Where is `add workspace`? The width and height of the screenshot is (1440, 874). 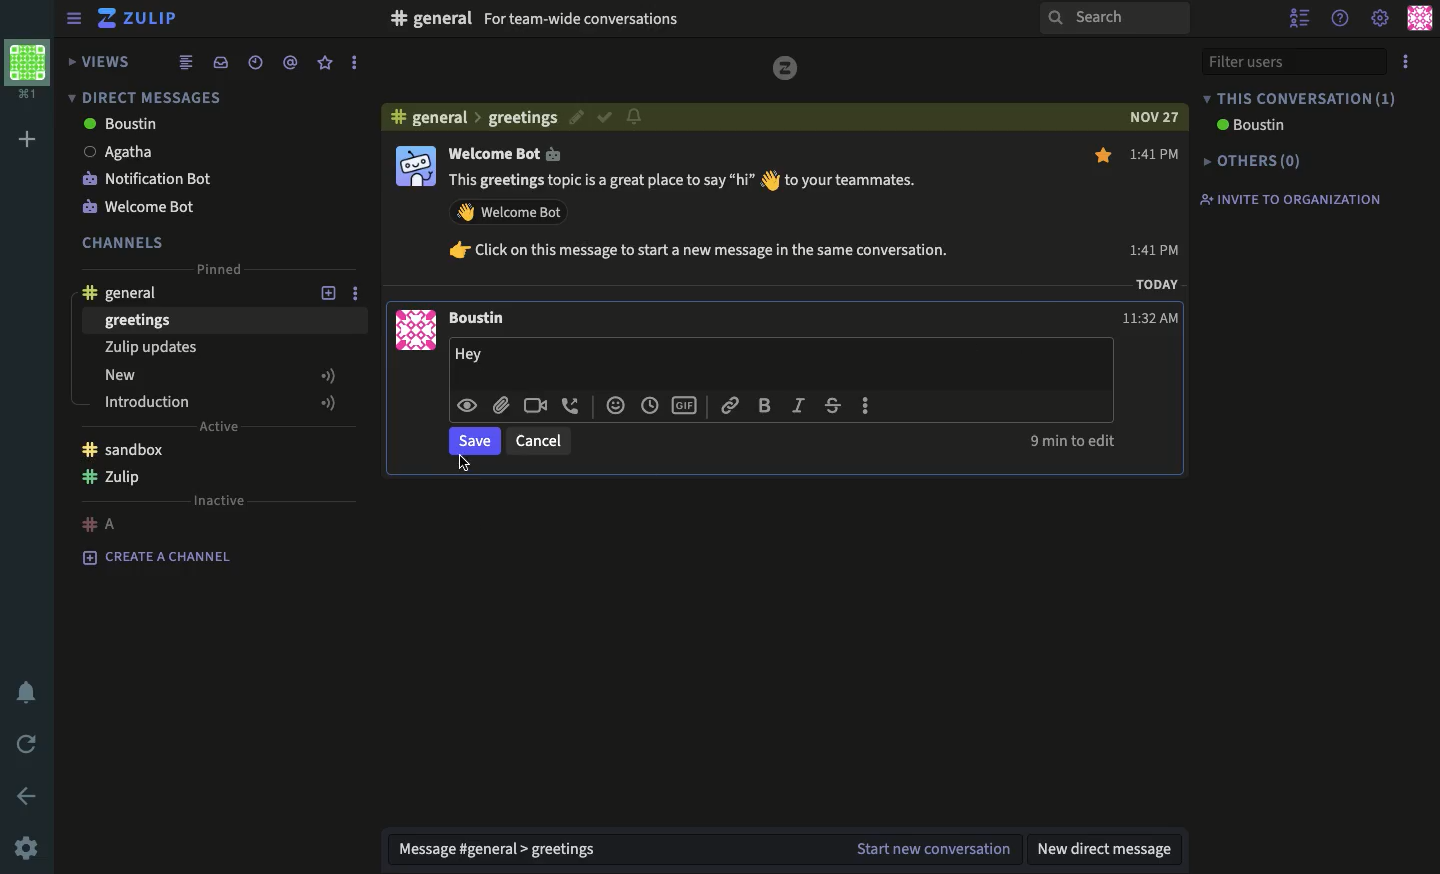
add workspace is located at coordinates (26, 139).